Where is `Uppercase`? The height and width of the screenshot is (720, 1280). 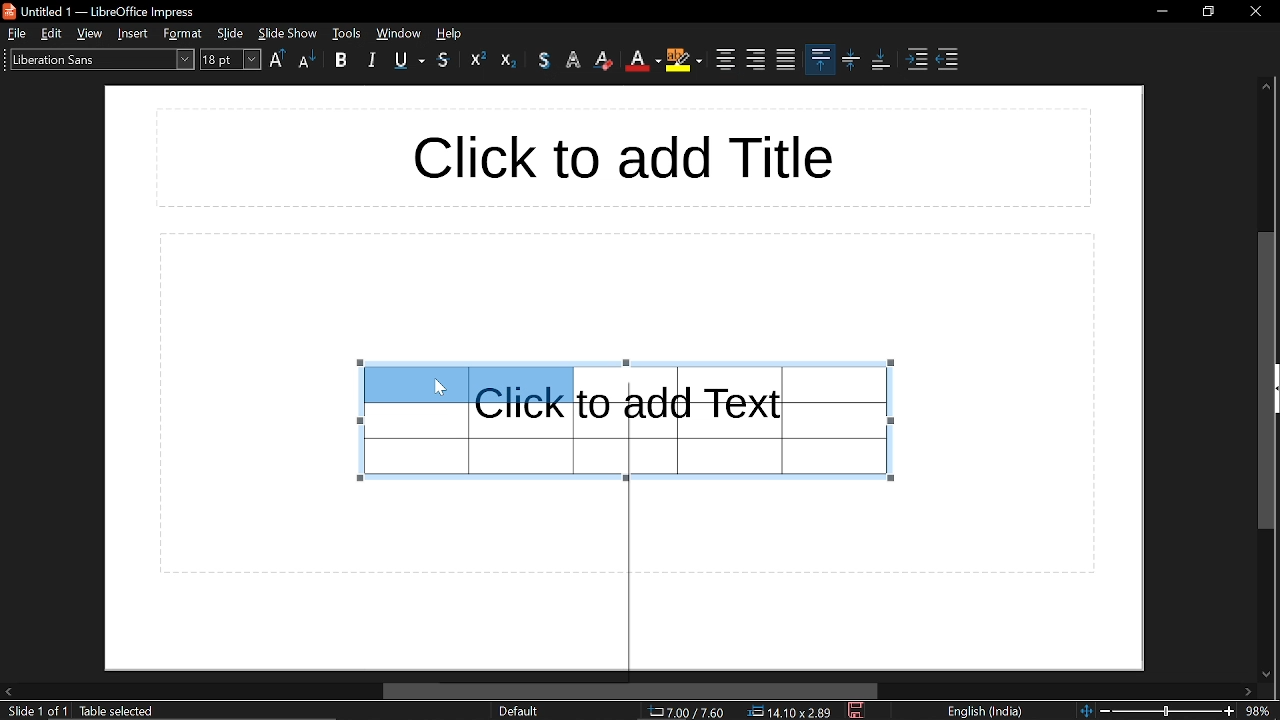 Uppercase is located at coordinates (278, 60).